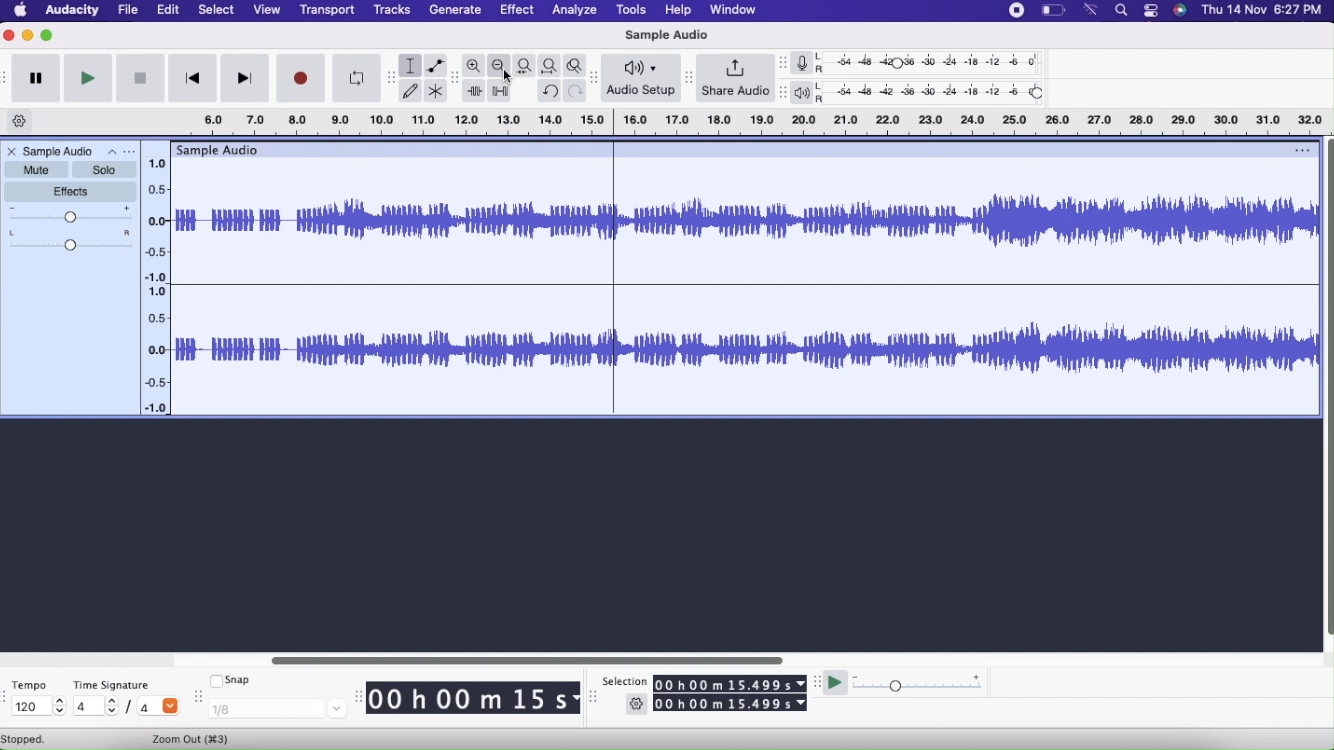 Image resolution: width=1334 pixels, height=750 pixels. What do you see at coordinates (437, 90) in the screenshot?
I see `Multi-tool` at bounding box center [437, 90].